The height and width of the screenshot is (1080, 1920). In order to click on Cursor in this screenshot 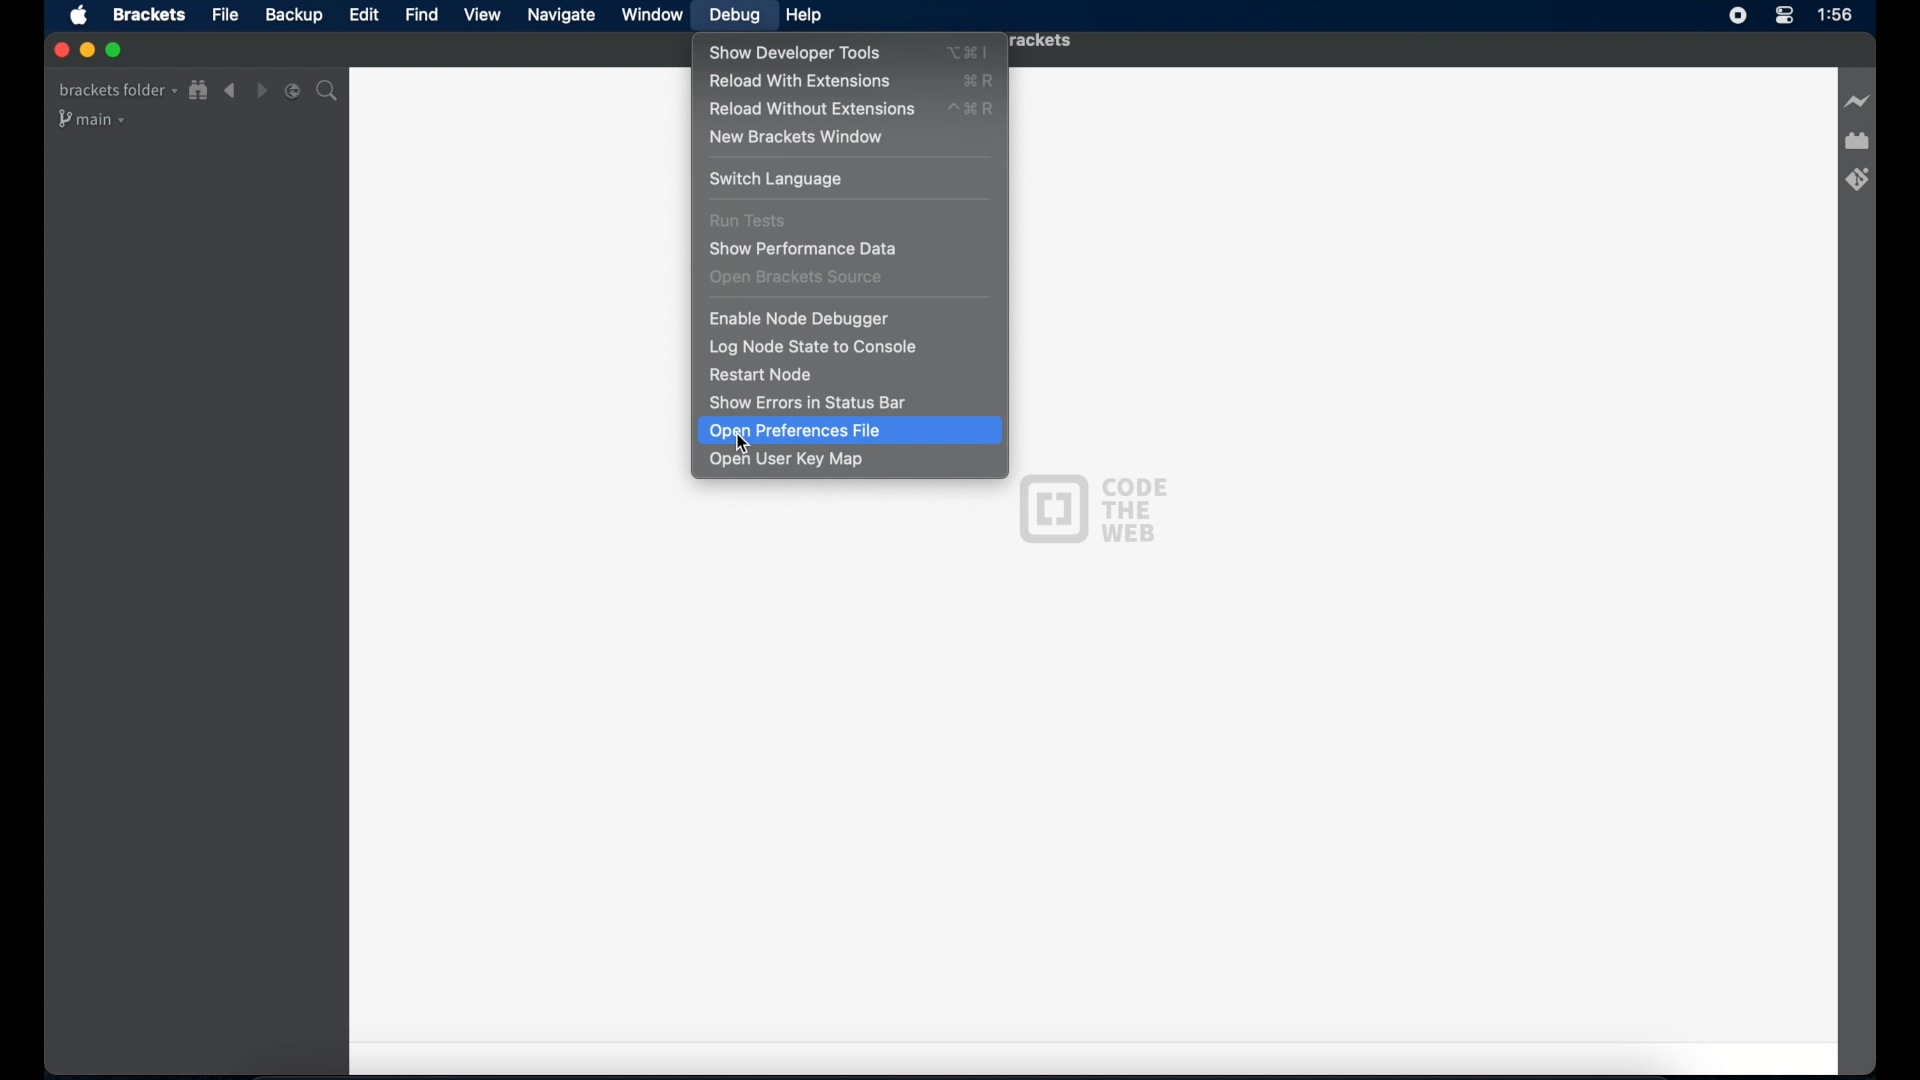, I will do `click(747, 445)`.